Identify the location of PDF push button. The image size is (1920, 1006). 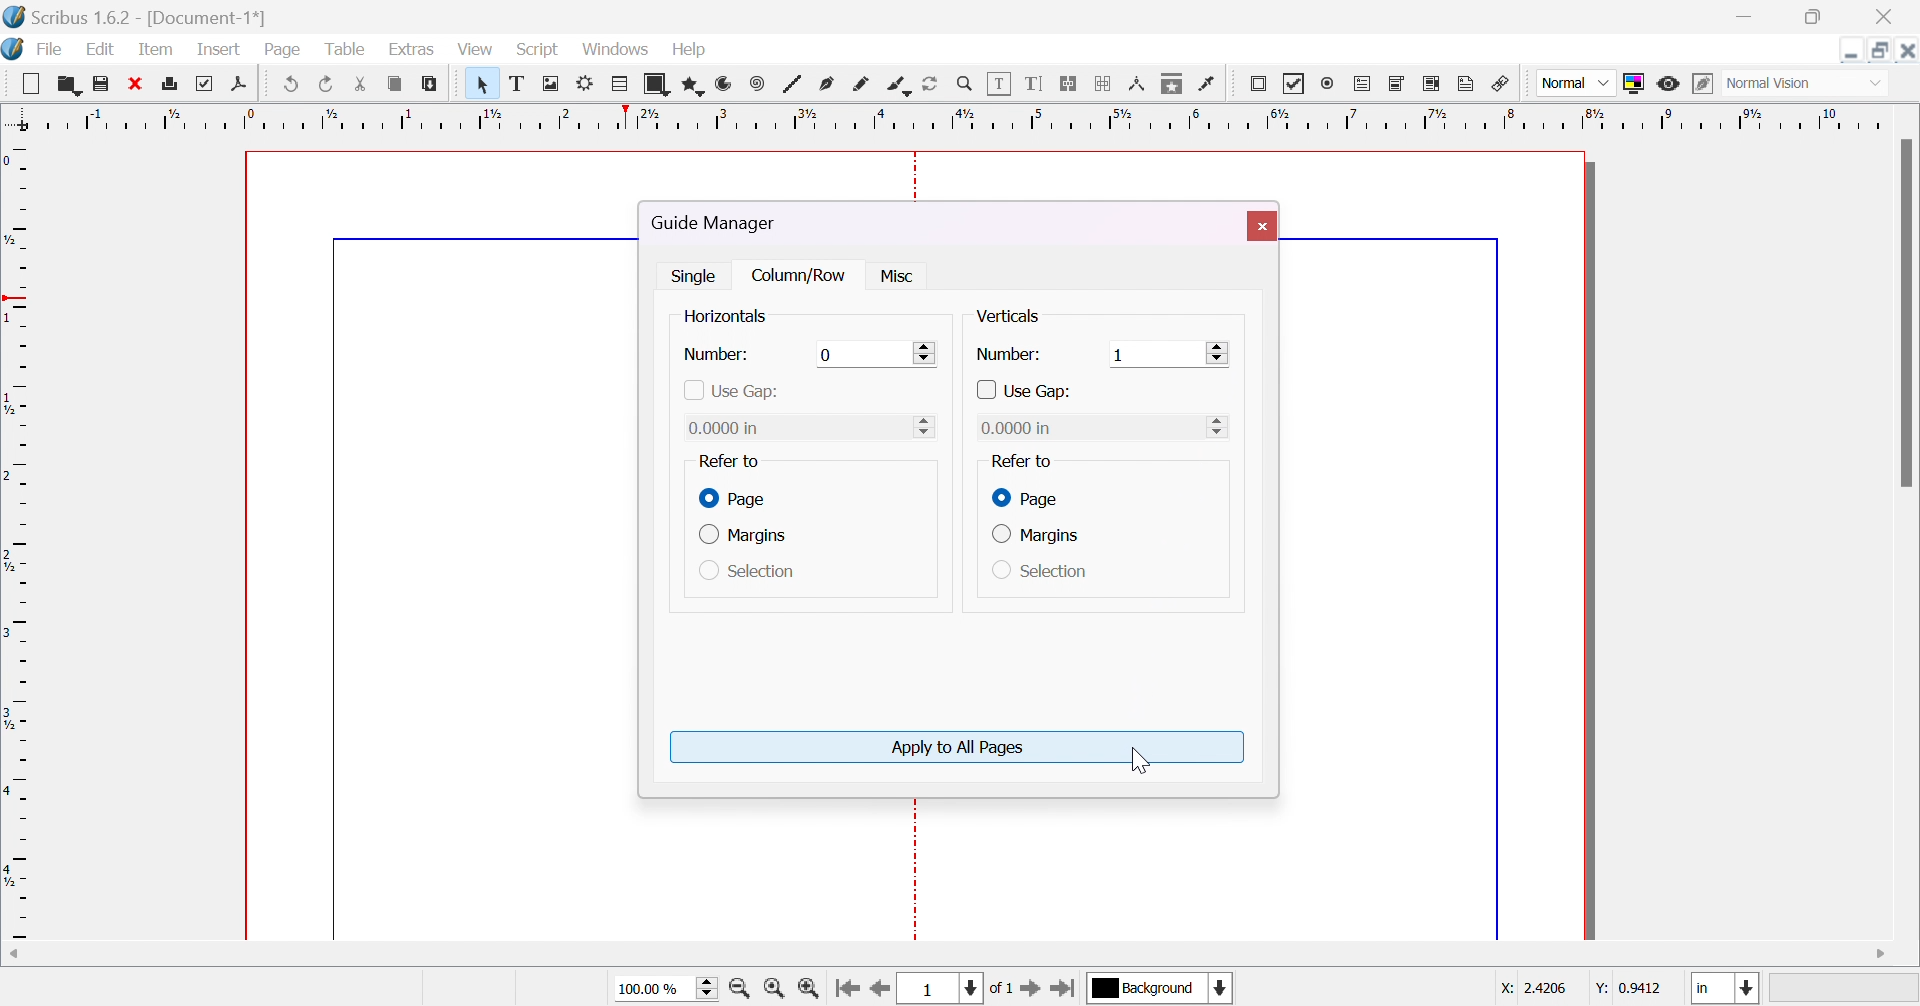
(1258, 87).